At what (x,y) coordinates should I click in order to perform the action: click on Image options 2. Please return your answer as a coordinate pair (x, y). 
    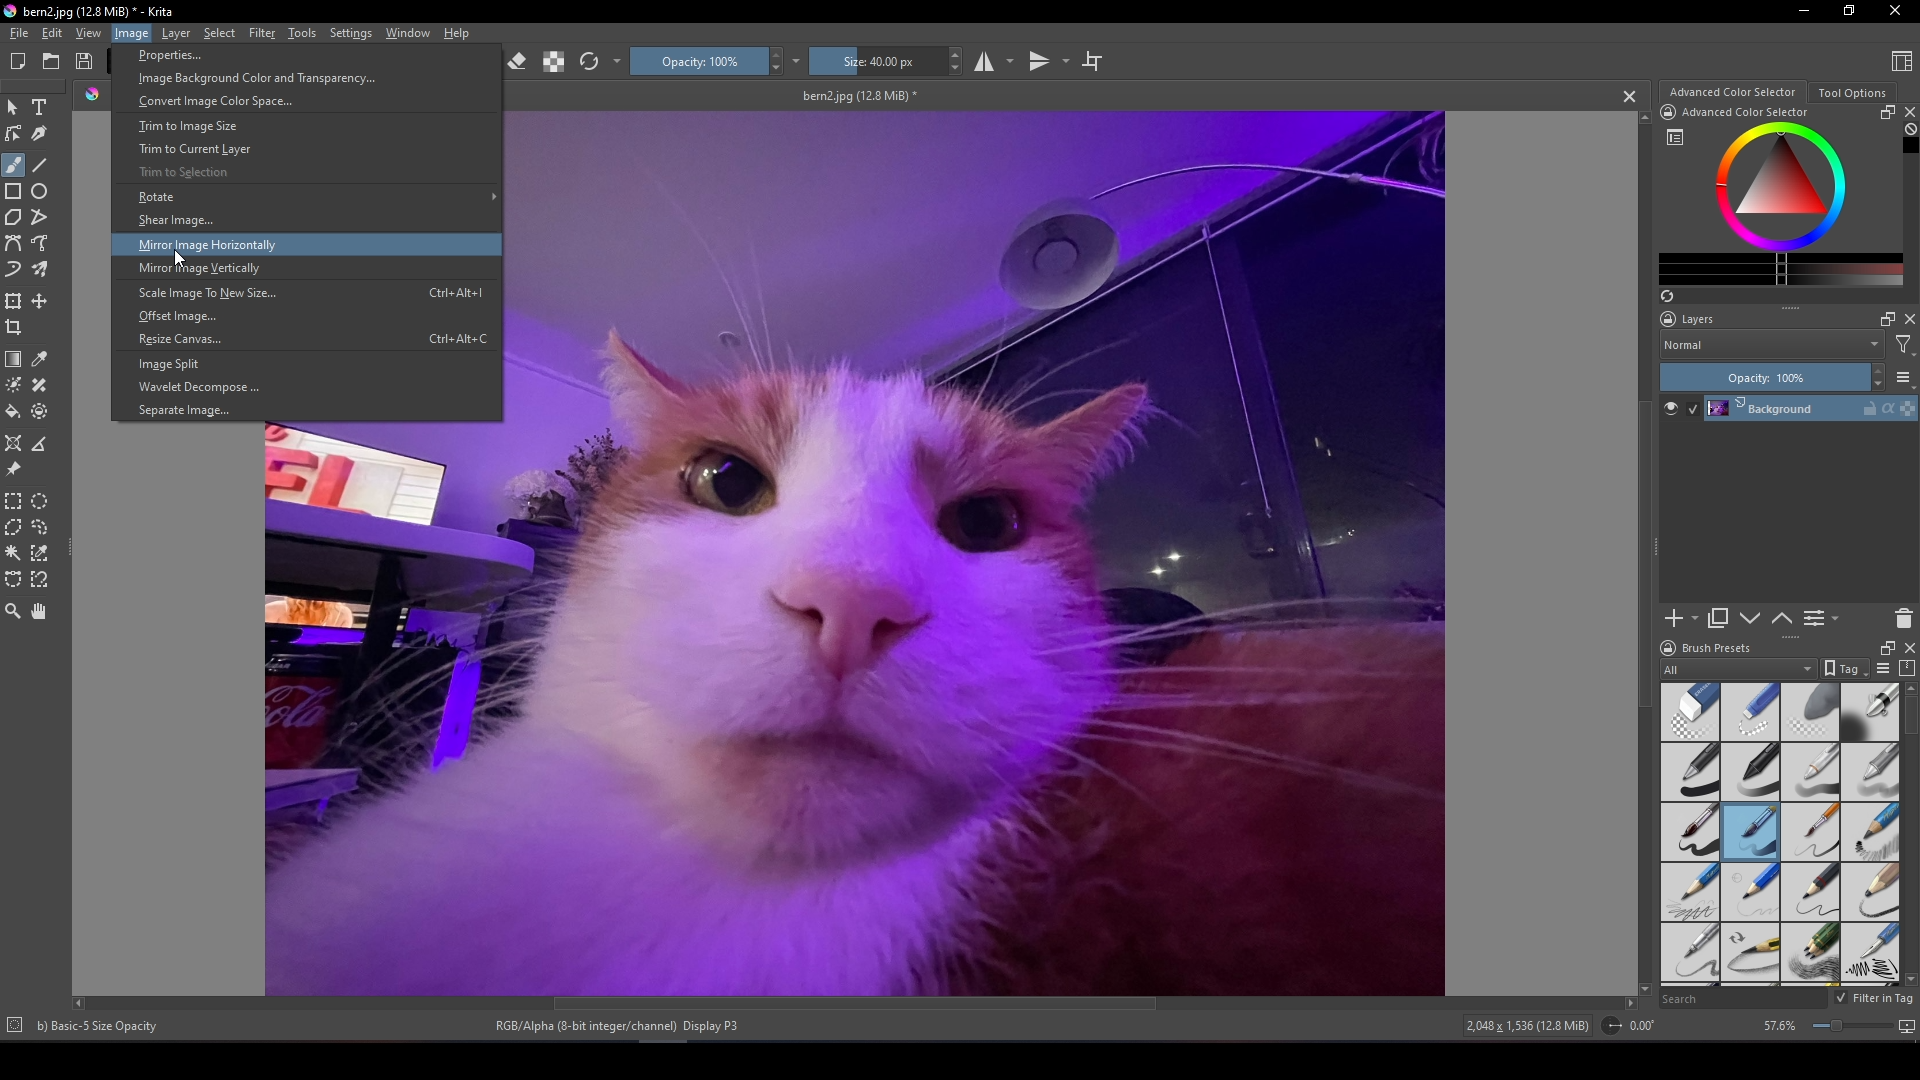
    Looking at the image, I should click on (800, 60).